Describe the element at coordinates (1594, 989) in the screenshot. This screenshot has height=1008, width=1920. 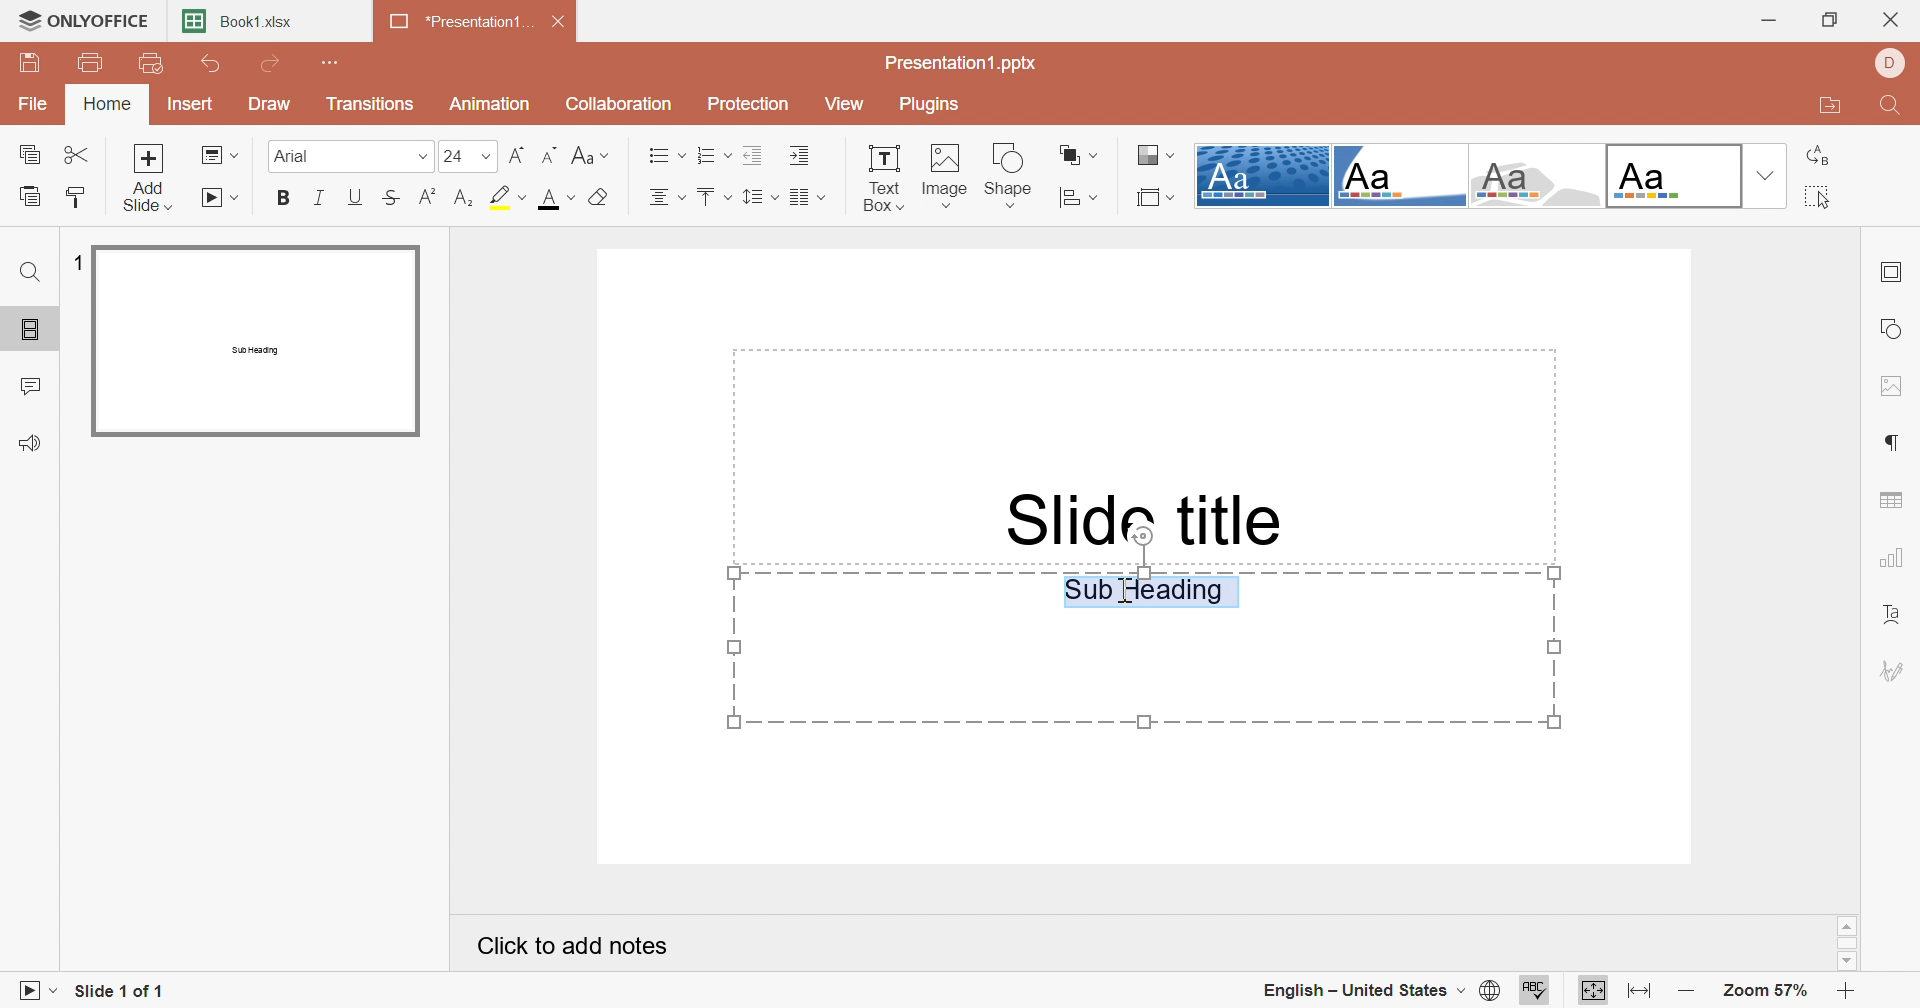
I see `Fit to slide` at that location.